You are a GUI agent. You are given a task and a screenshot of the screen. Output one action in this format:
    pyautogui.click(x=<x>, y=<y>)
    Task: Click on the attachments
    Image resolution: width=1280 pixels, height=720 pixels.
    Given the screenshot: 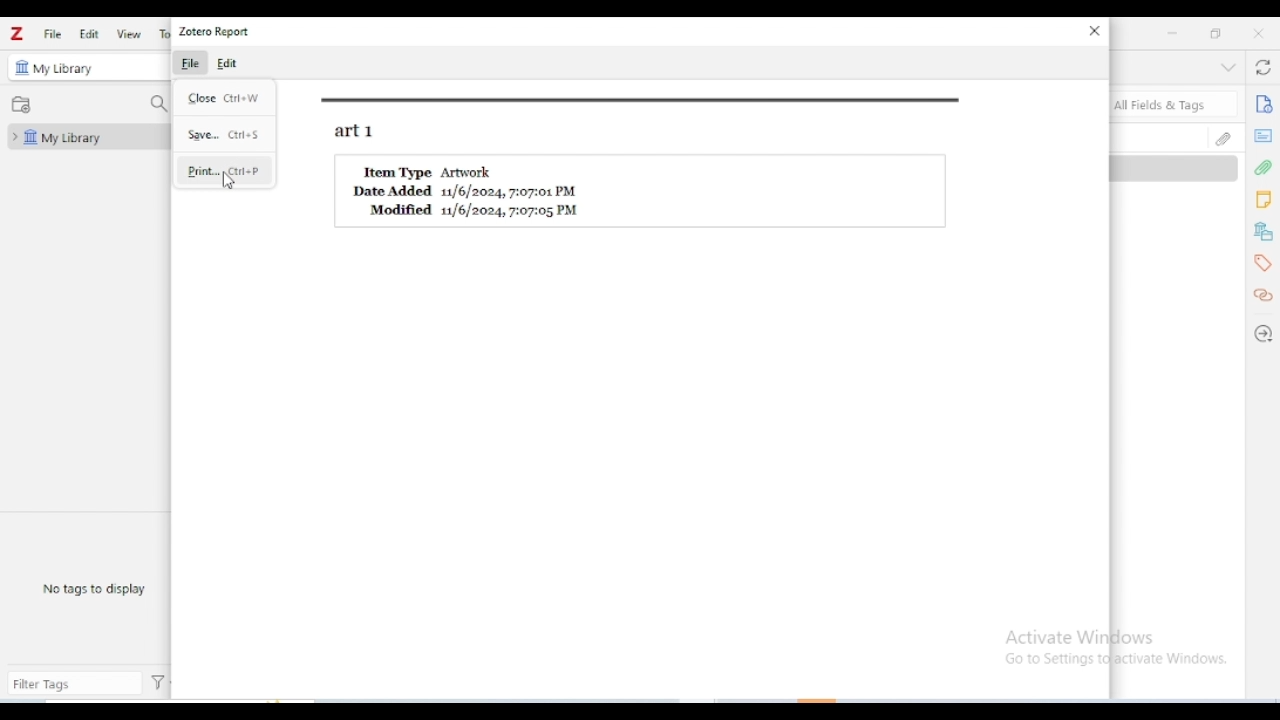 What is the action you would take?
    pyautogui.click(x=1264, y=169)
    